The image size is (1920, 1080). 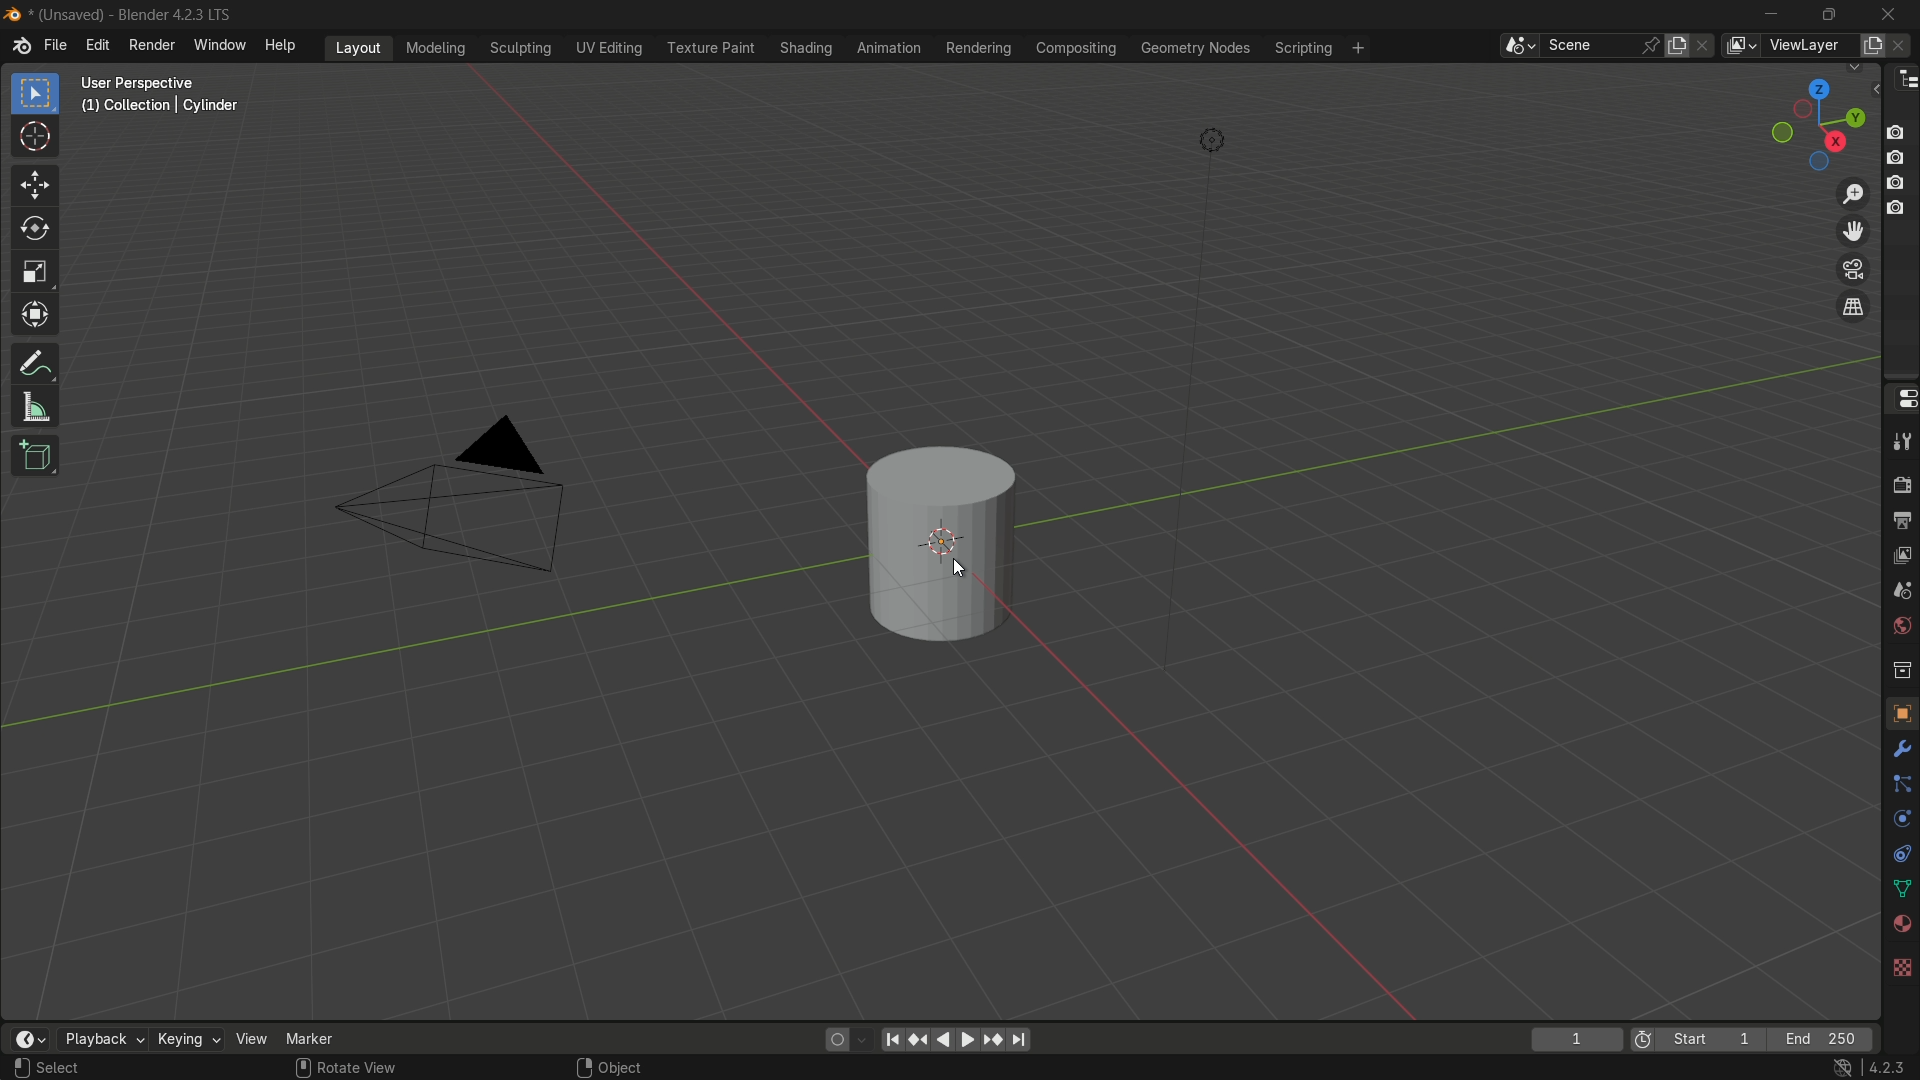 What do you see at coordinates (35, 409) in the screenshot?
I see `measure` at bounding box center [35, 409].